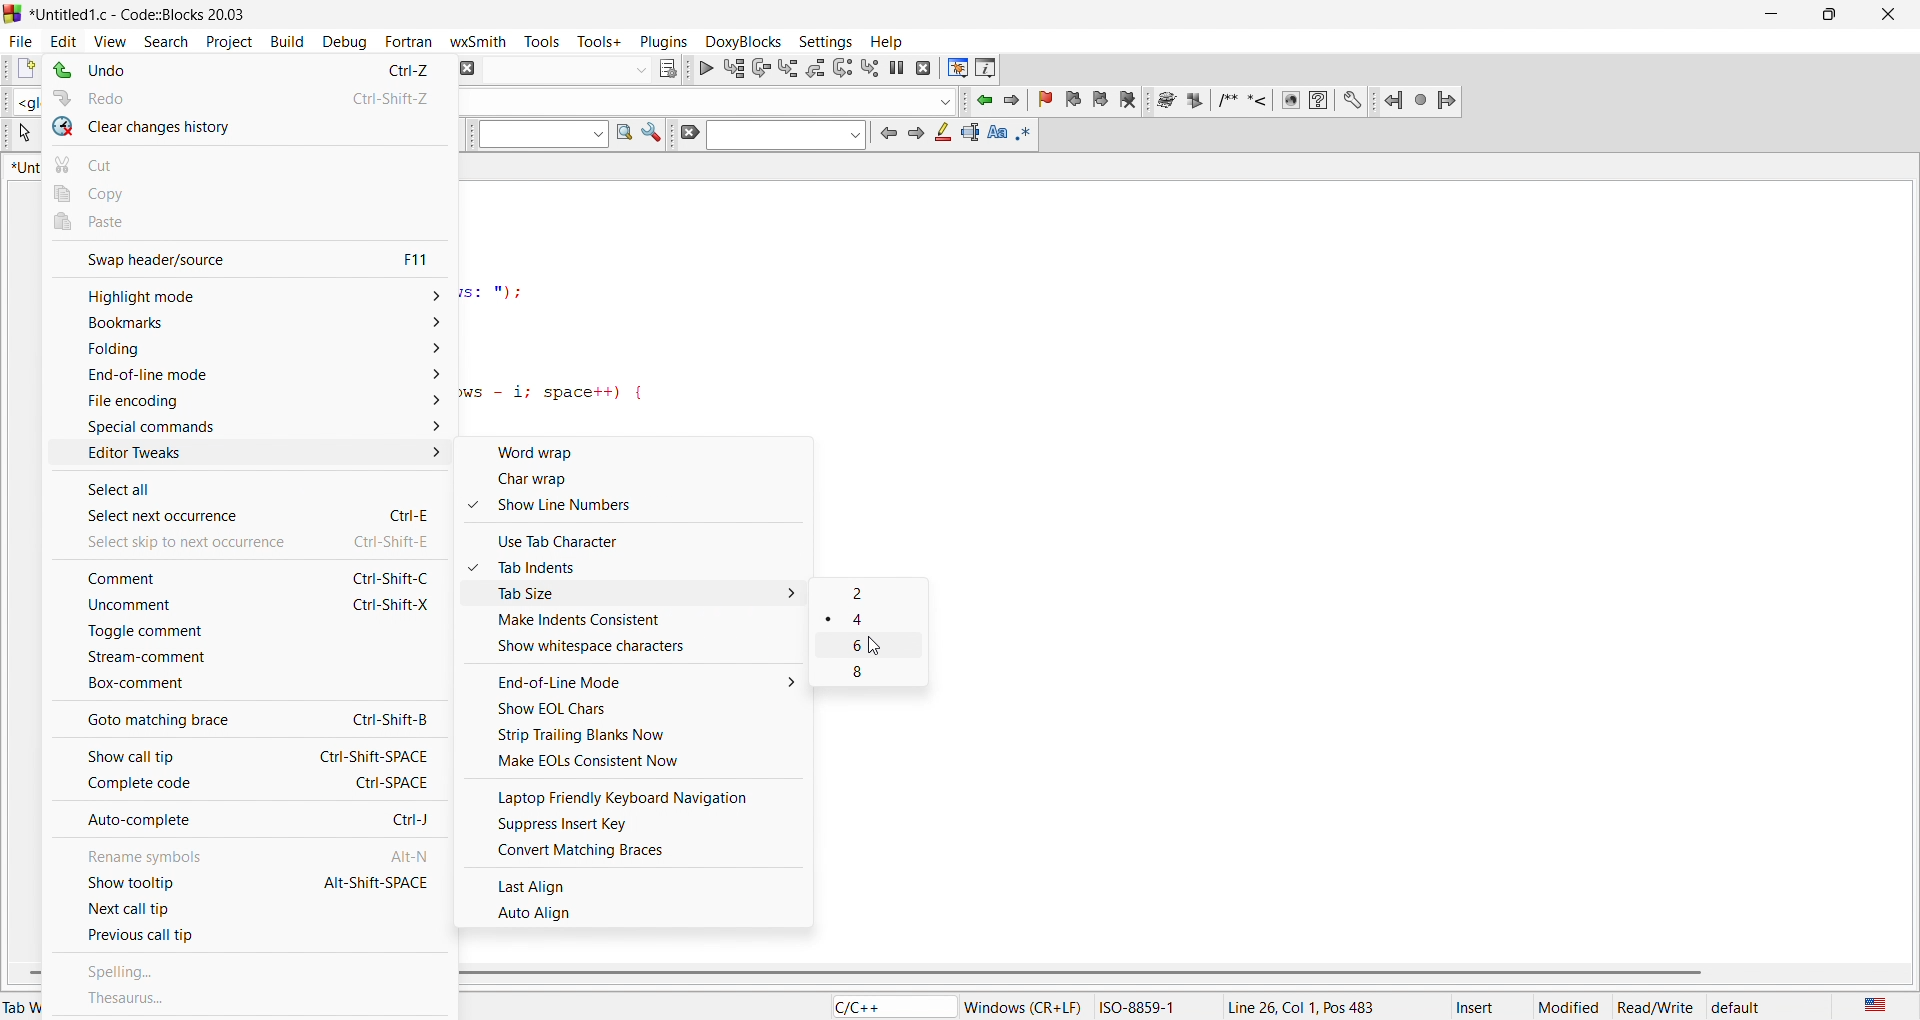 The width and height of the screenshot is (1920, 1020). Describe the element at coordinates (171, 577) in the screenshot. I see `comment ` at that location.